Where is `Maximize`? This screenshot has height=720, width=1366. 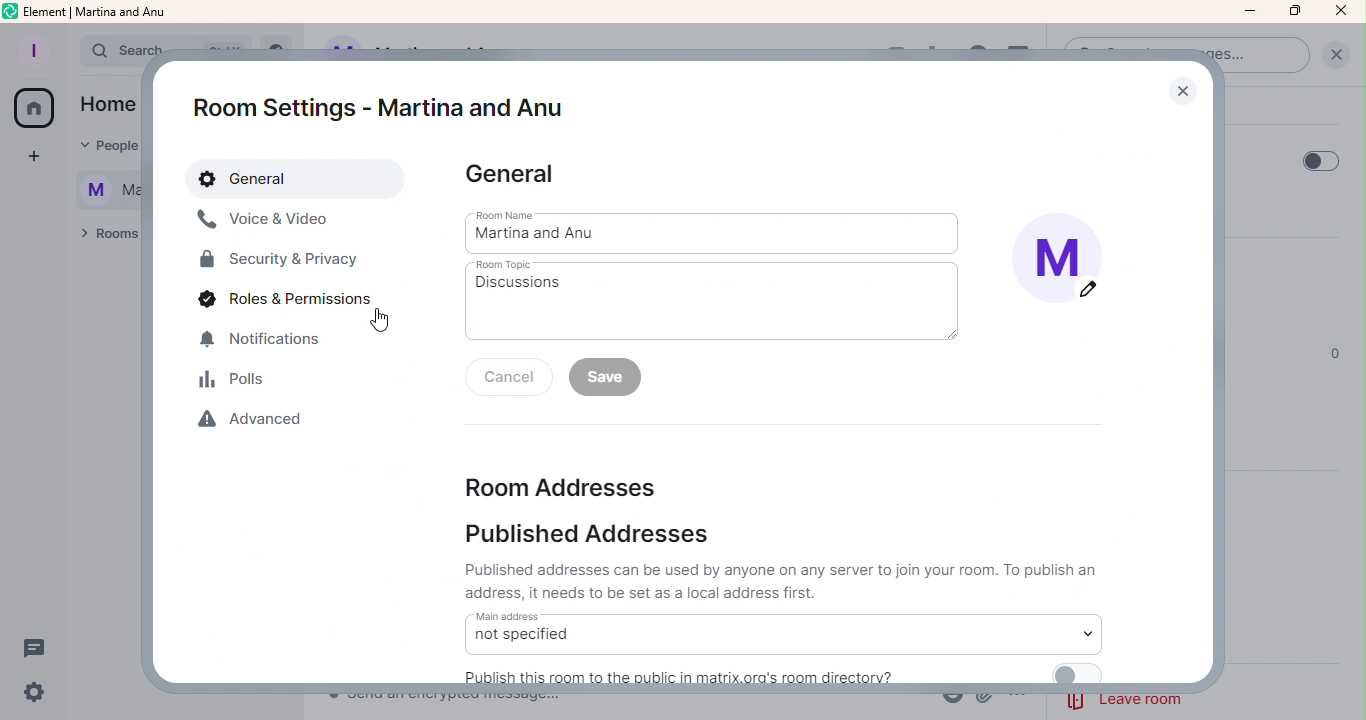
Maximize is located at coordinates (1293, 12).